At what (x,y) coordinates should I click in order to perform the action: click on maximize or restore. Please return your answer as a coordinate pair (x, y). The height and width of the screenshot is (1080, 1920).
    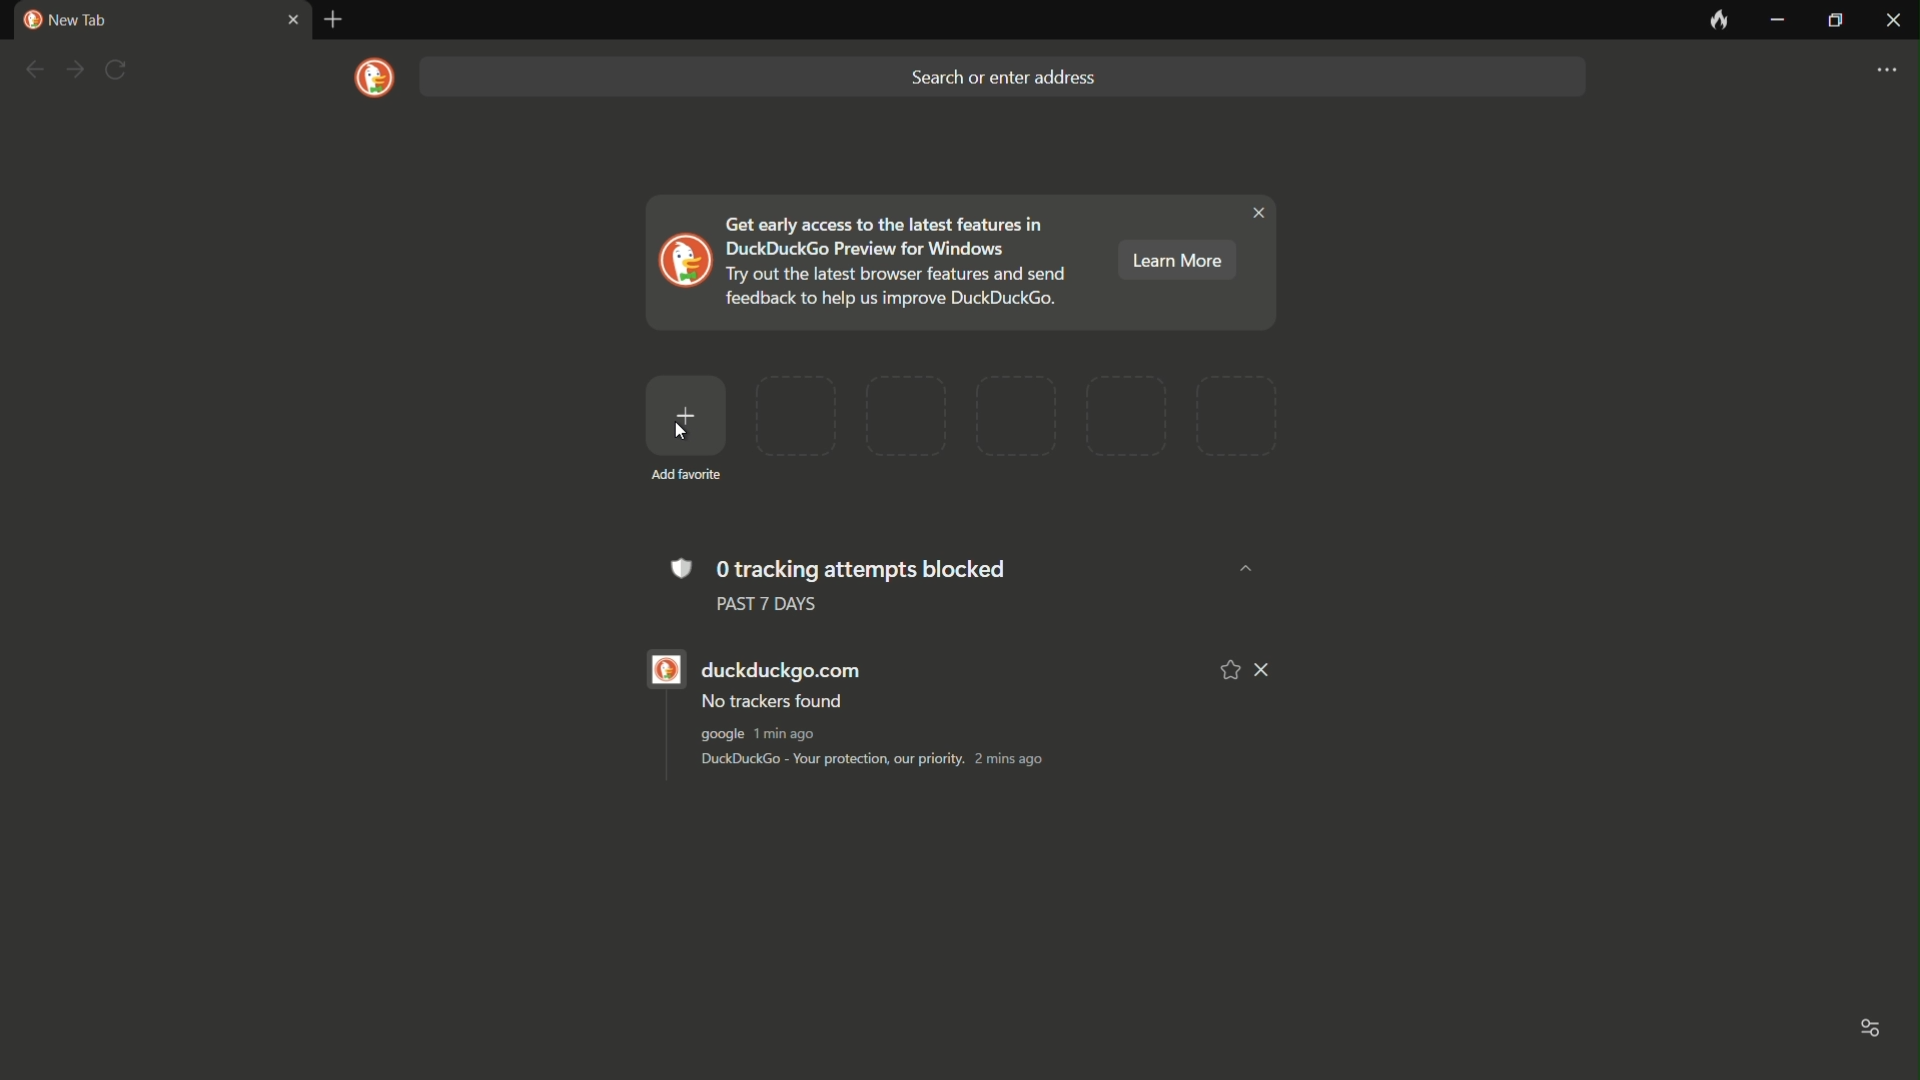
    Looking at the image, I should click on (1834, 22).